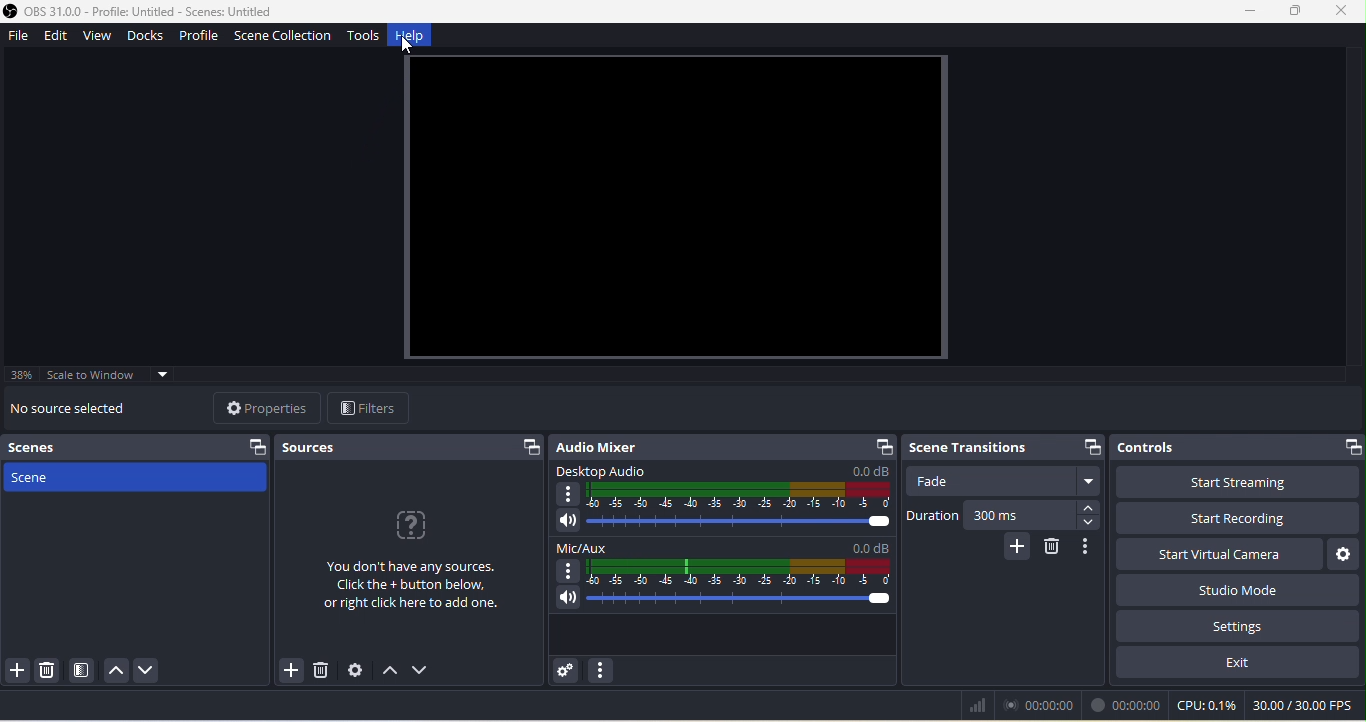 Image resolution: width=1366 pixels, height=722 pixels. I want to click on configure virtual camera, so click(1345, 555).